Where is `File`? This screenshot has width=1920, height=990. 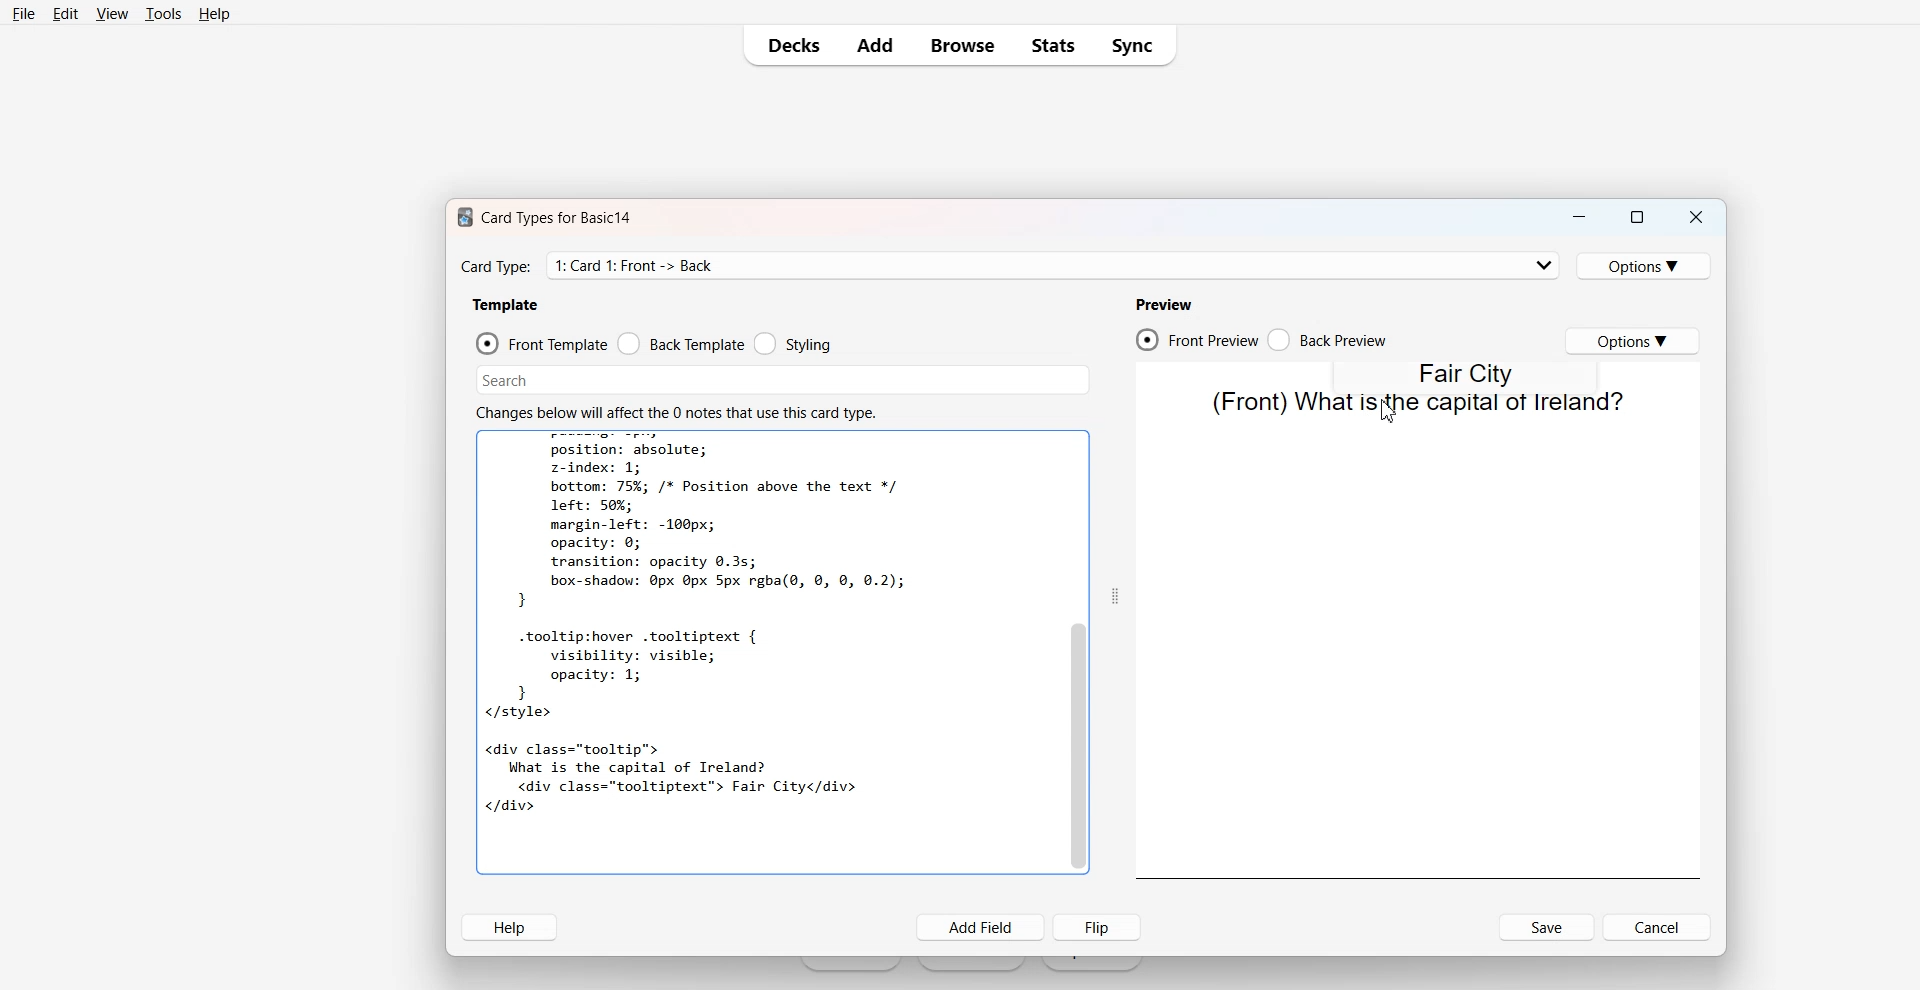
File is located at coordinates (25, 14).